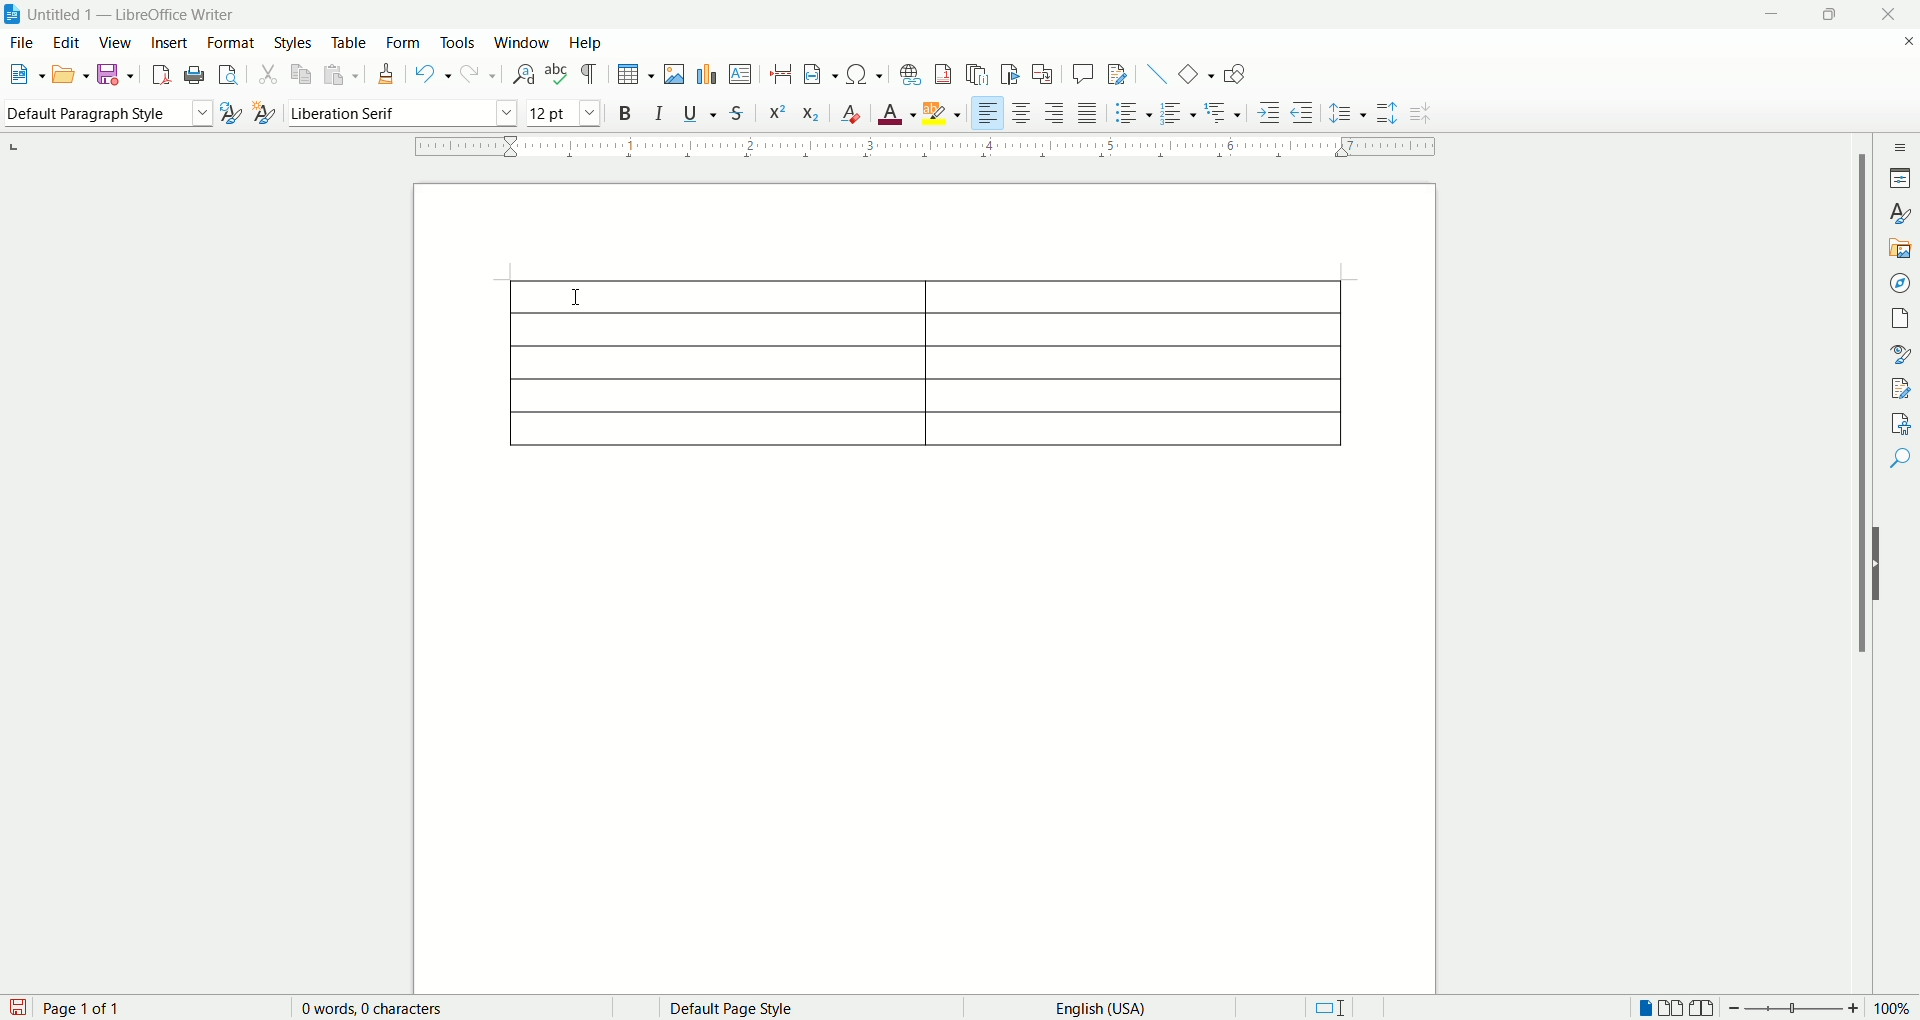 The height and width of the screenshot is (1020, 1920). Describe the element at coordinates (1900, 176) in the screenshot. I see `properties` at that location.